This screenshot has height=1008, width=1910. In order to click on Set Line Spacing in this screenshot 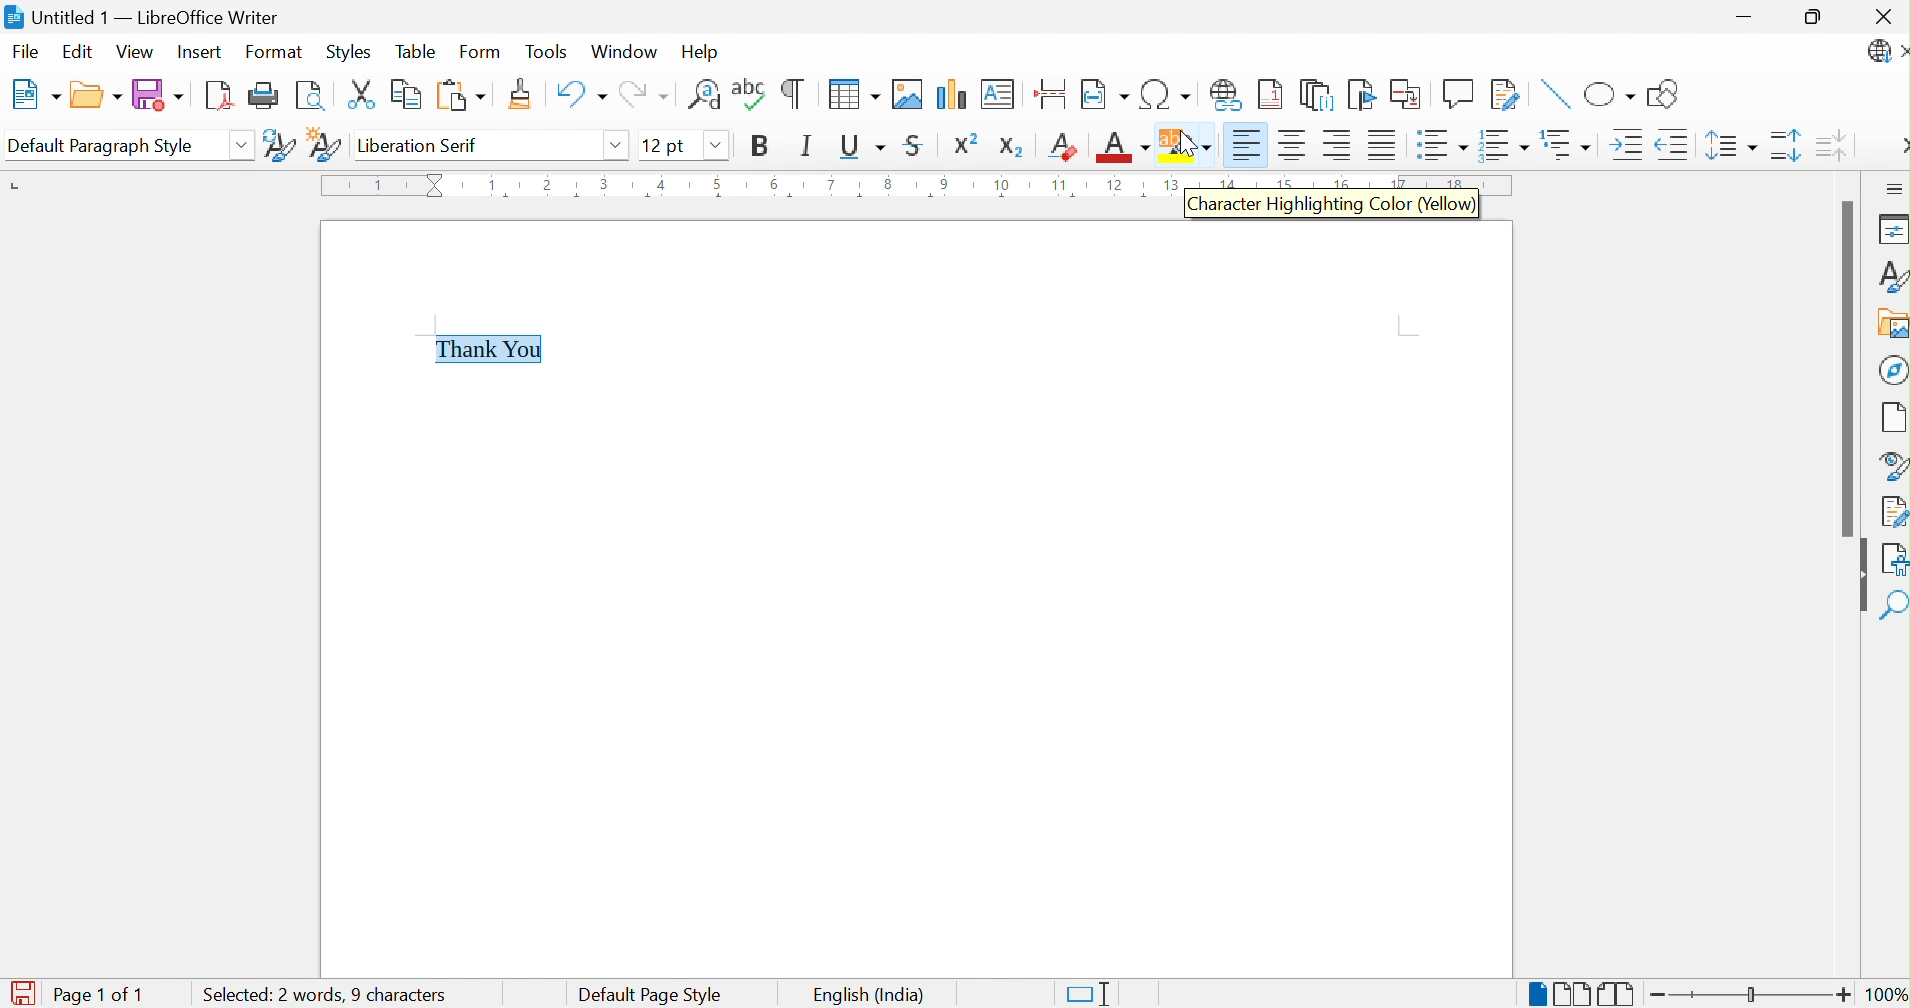, I will do `click(1730, 148)`.